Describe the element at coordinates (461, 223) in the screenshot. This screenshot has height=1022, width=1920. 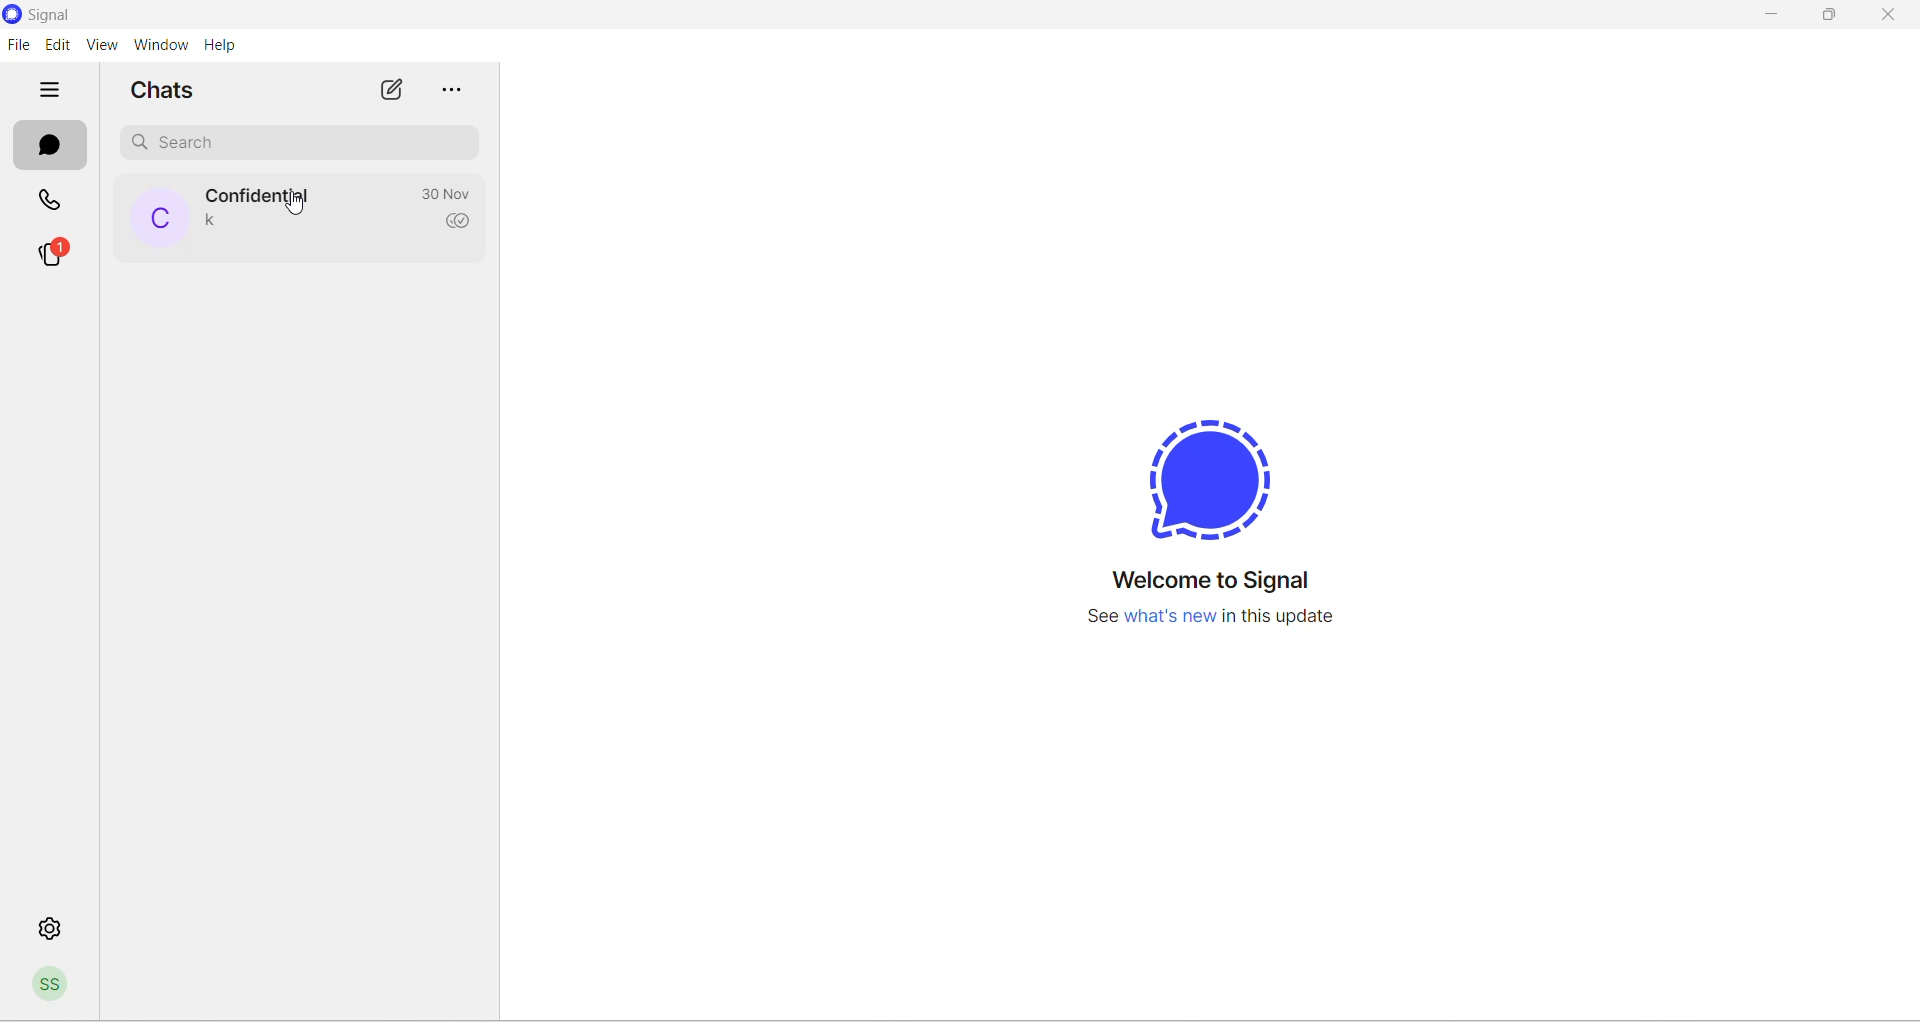
I see `read recipient` at that location.